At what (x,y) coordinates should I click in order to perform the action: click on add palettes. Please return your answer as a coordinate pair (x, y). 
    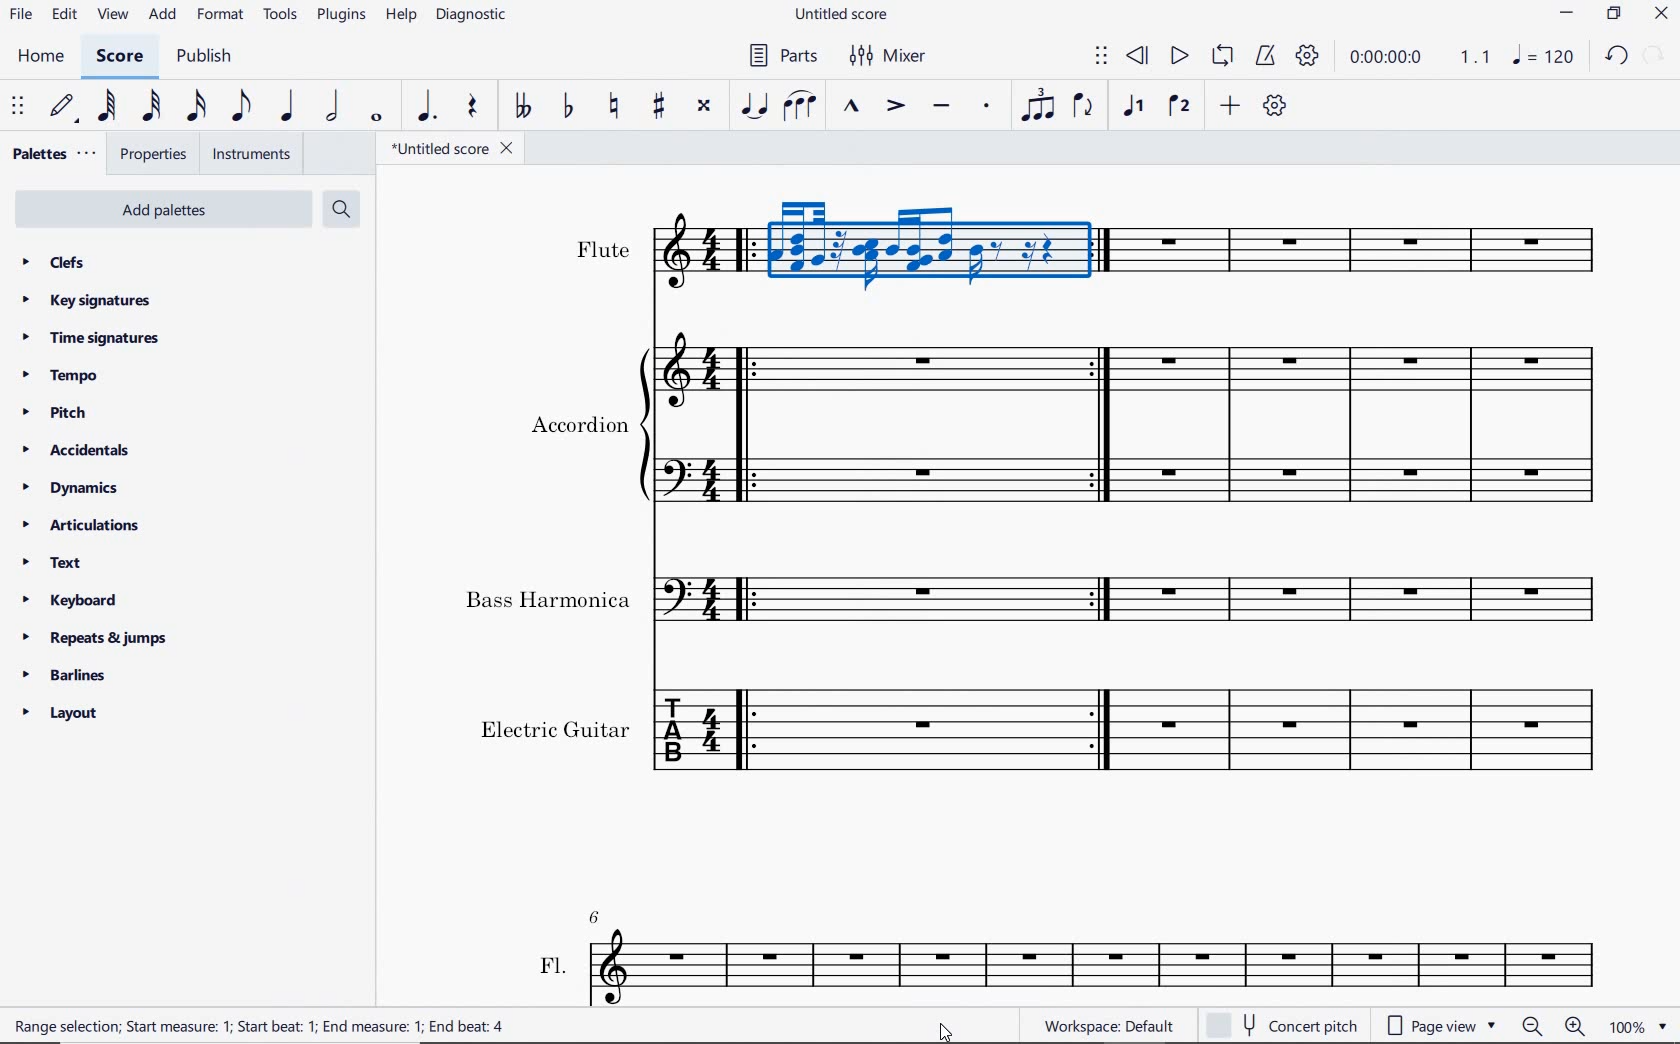
    Looking at the image, I should click on (160, 207).